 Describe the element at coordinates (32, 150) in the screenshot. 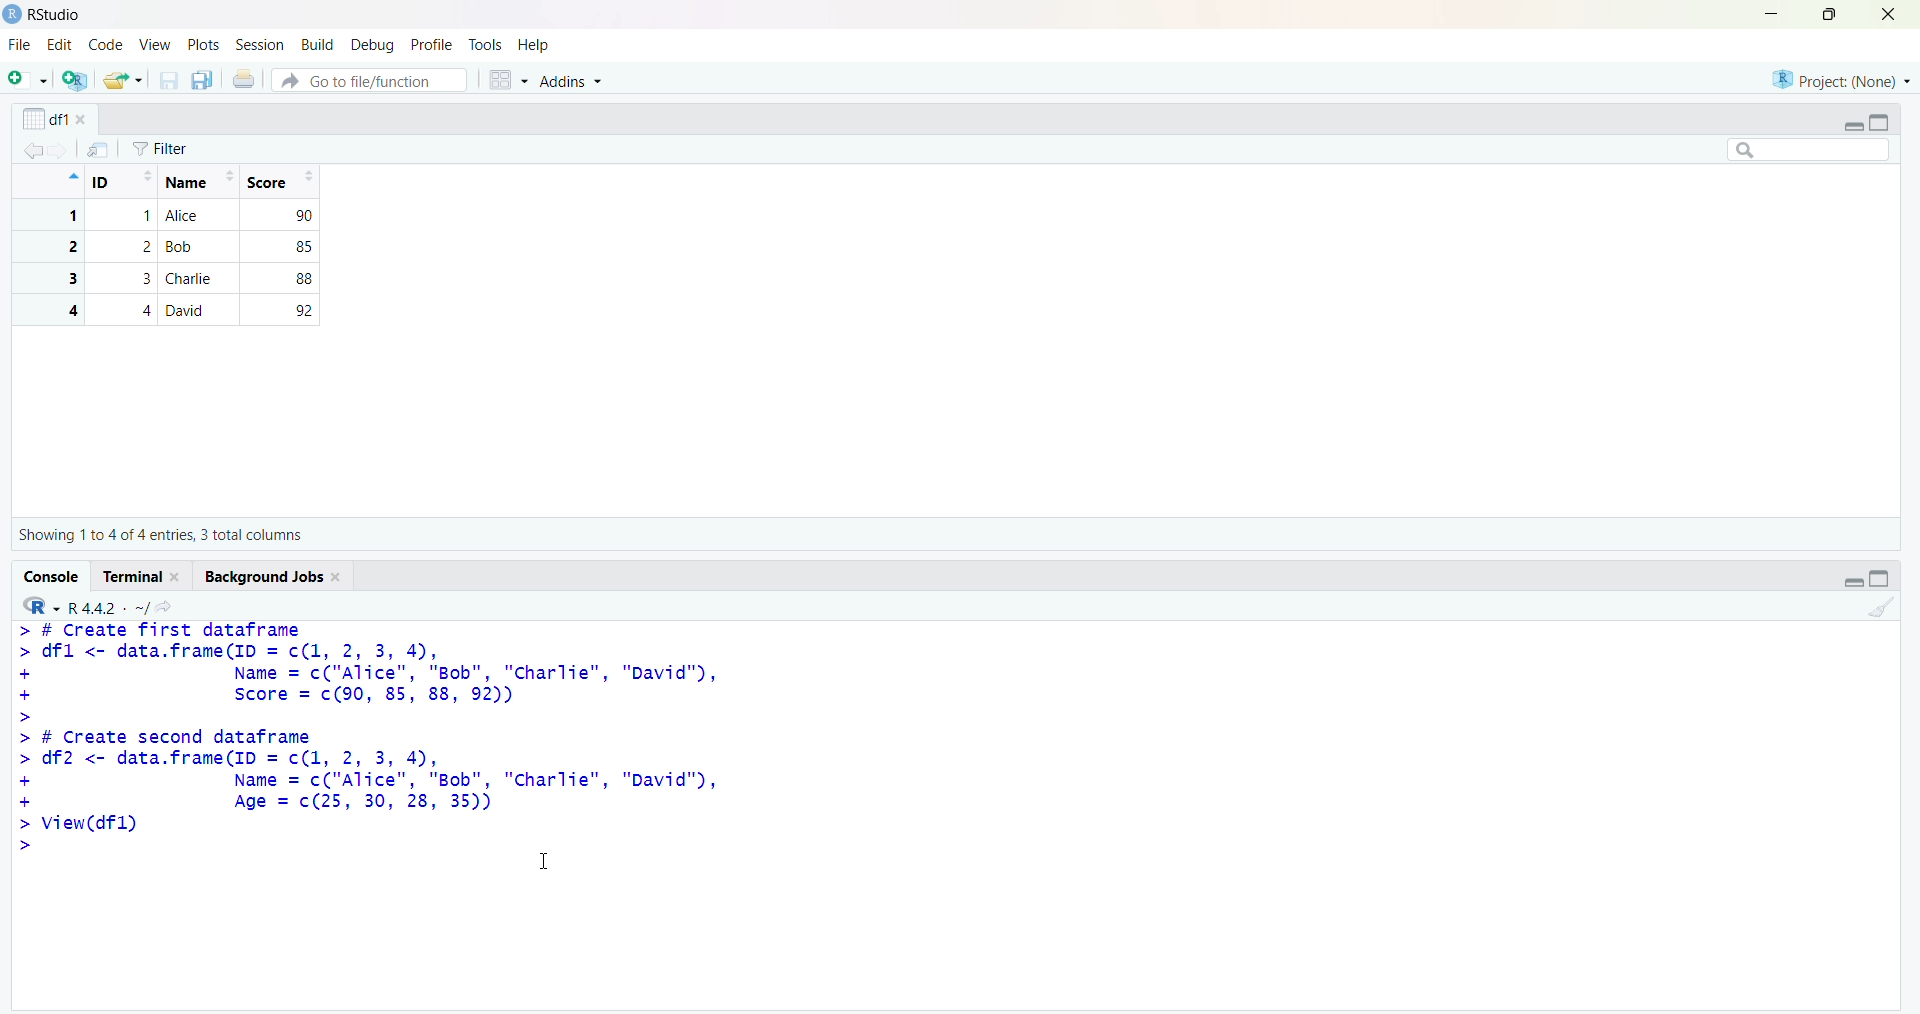

I see `backward` at that location.